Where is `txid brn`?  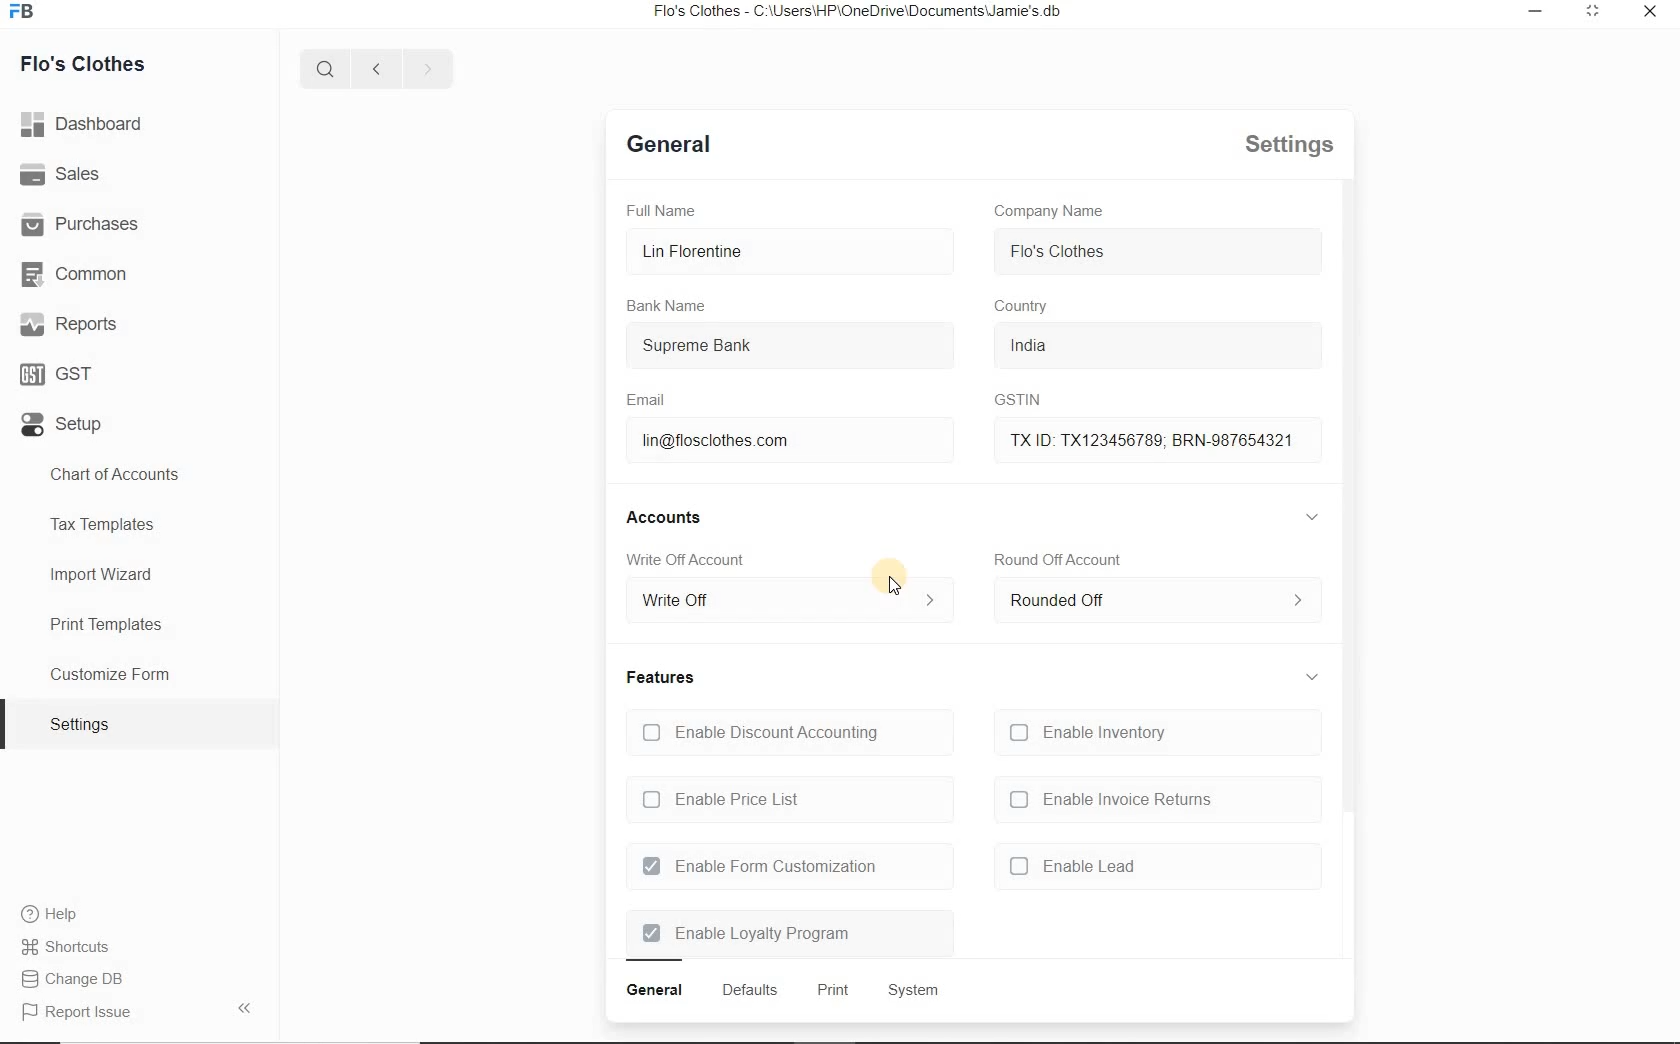
txid brn is located at coordinates (1141, 438).